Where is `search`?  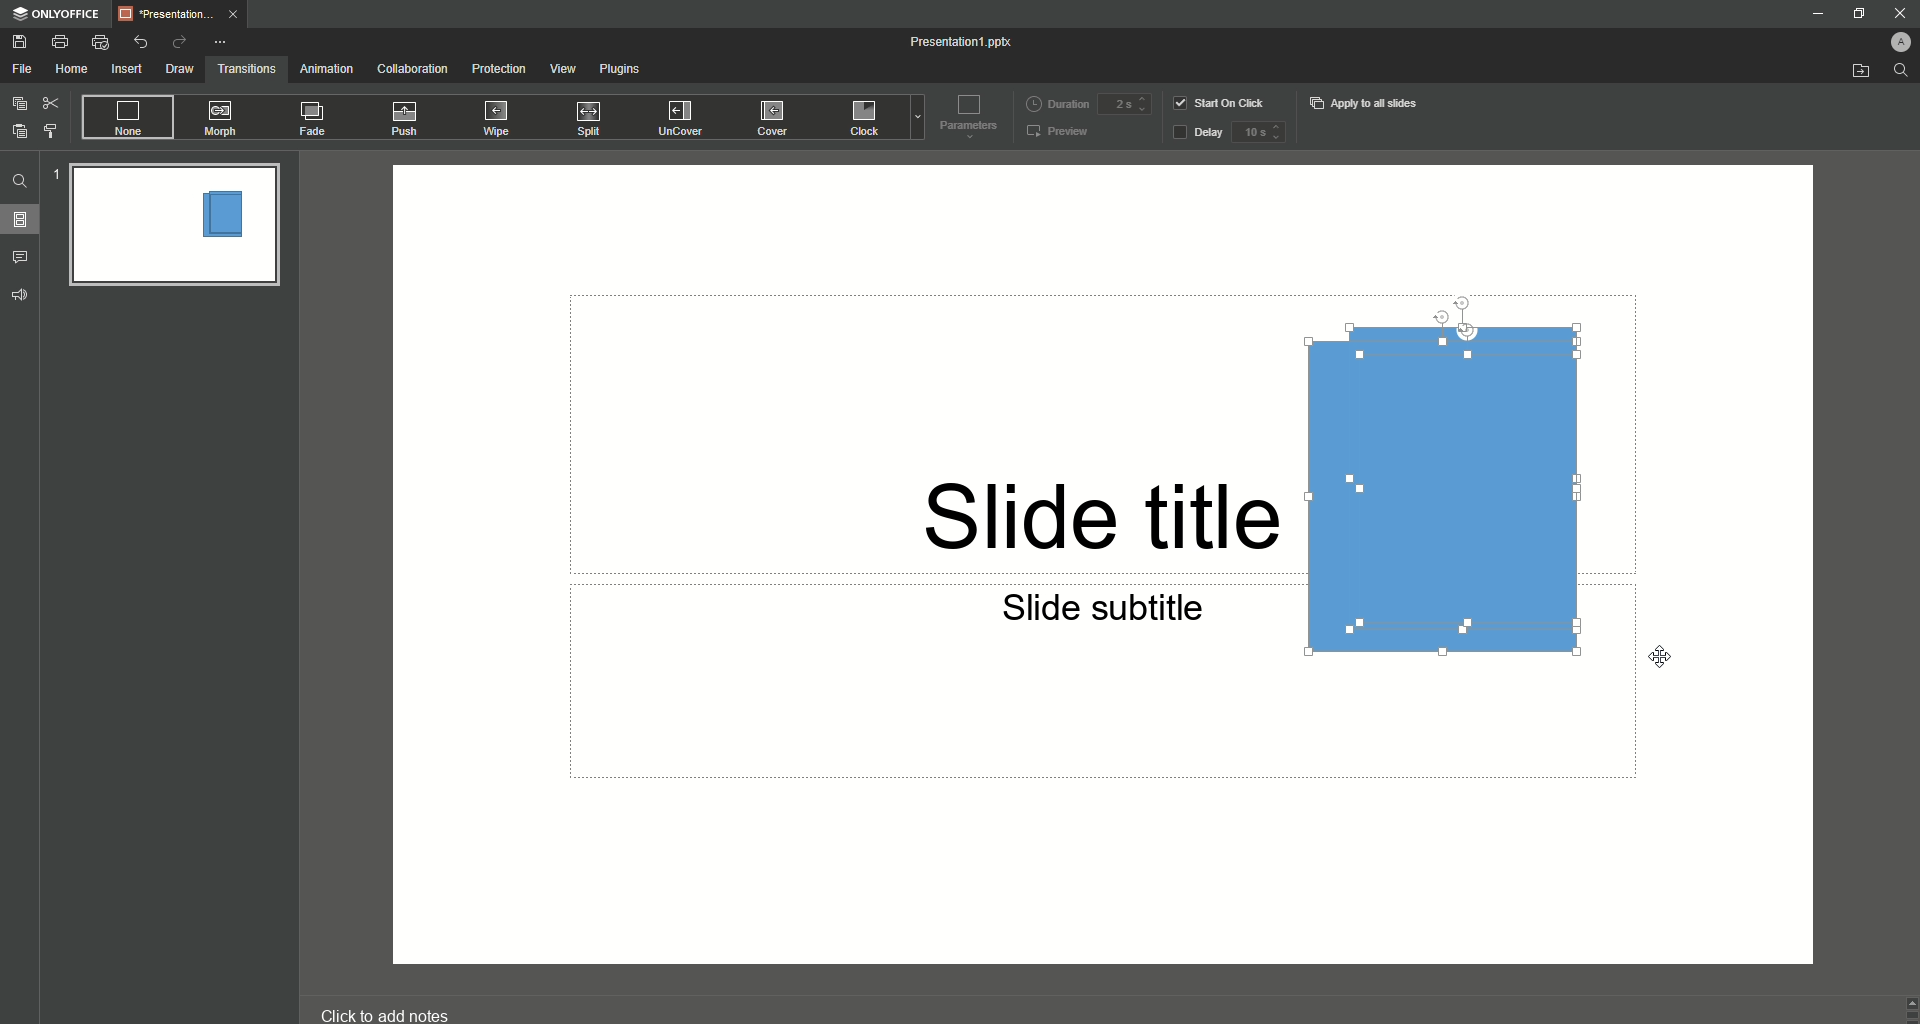
search is located at coordinates (1902, 75).